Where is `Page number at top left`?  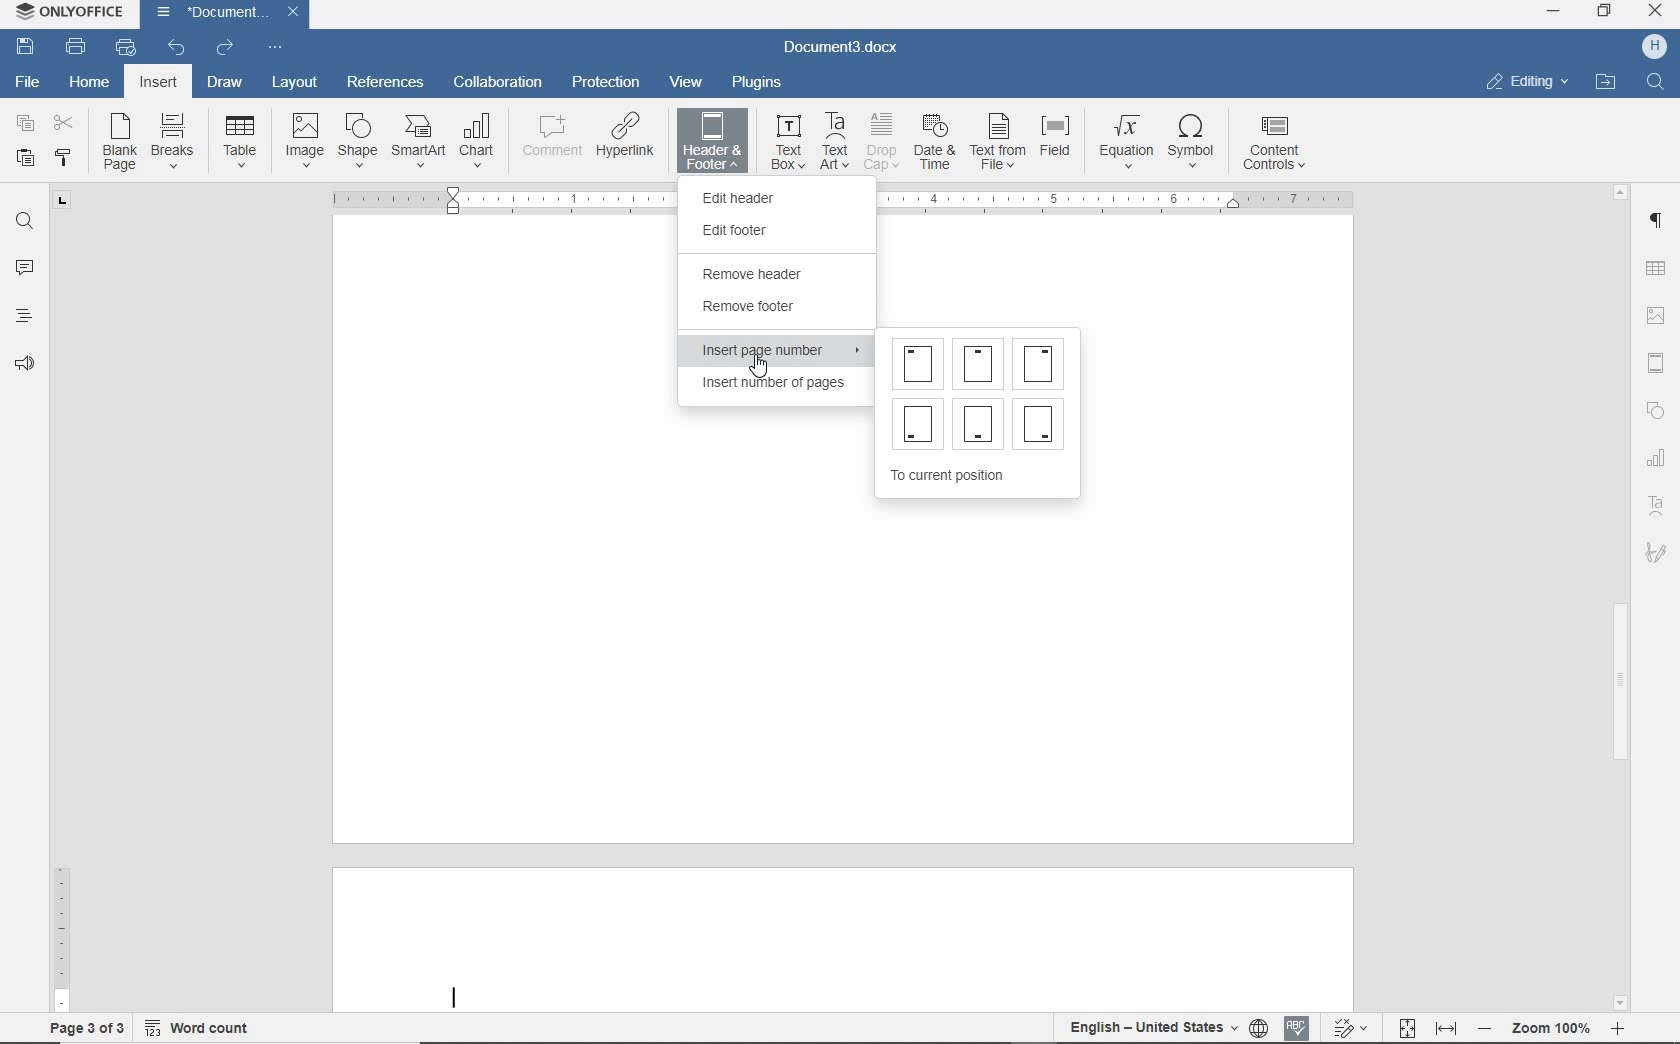
Page number at top left is located at coordinates (918, 363).